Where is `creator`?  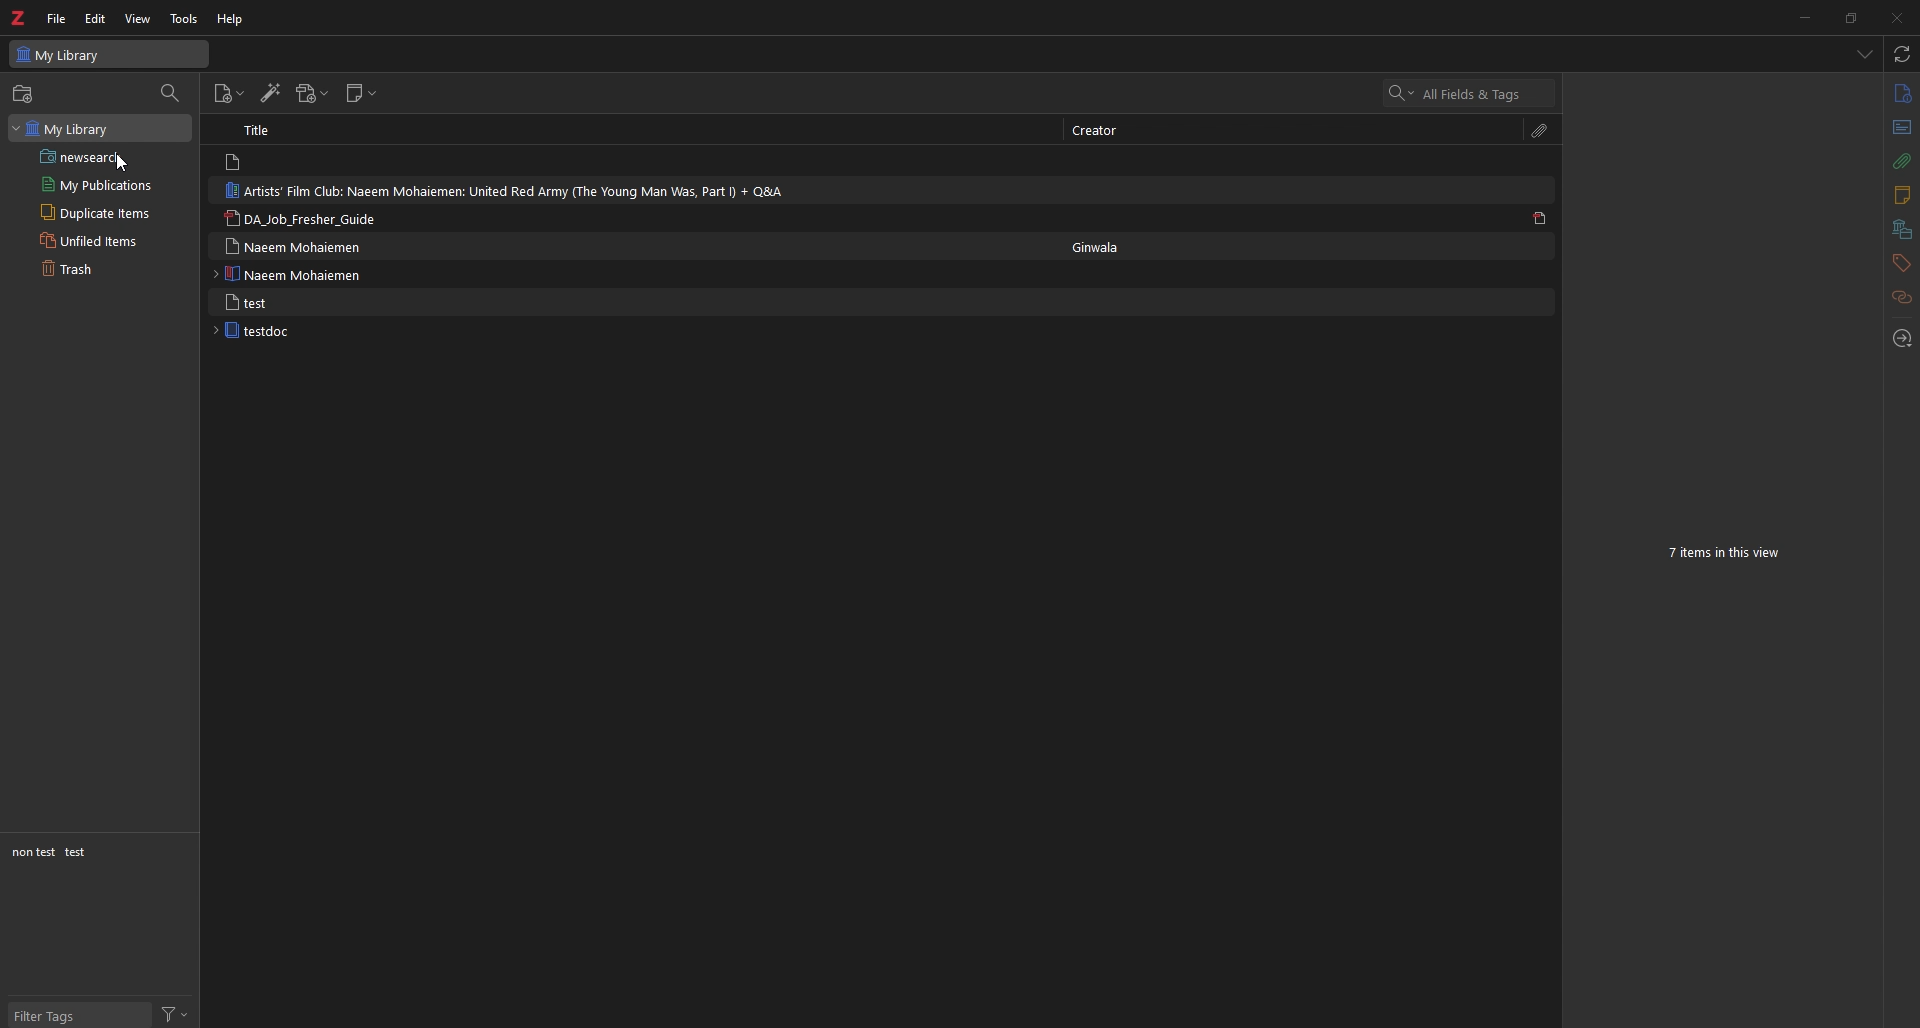 creator is located at coordinates (1097, 132).